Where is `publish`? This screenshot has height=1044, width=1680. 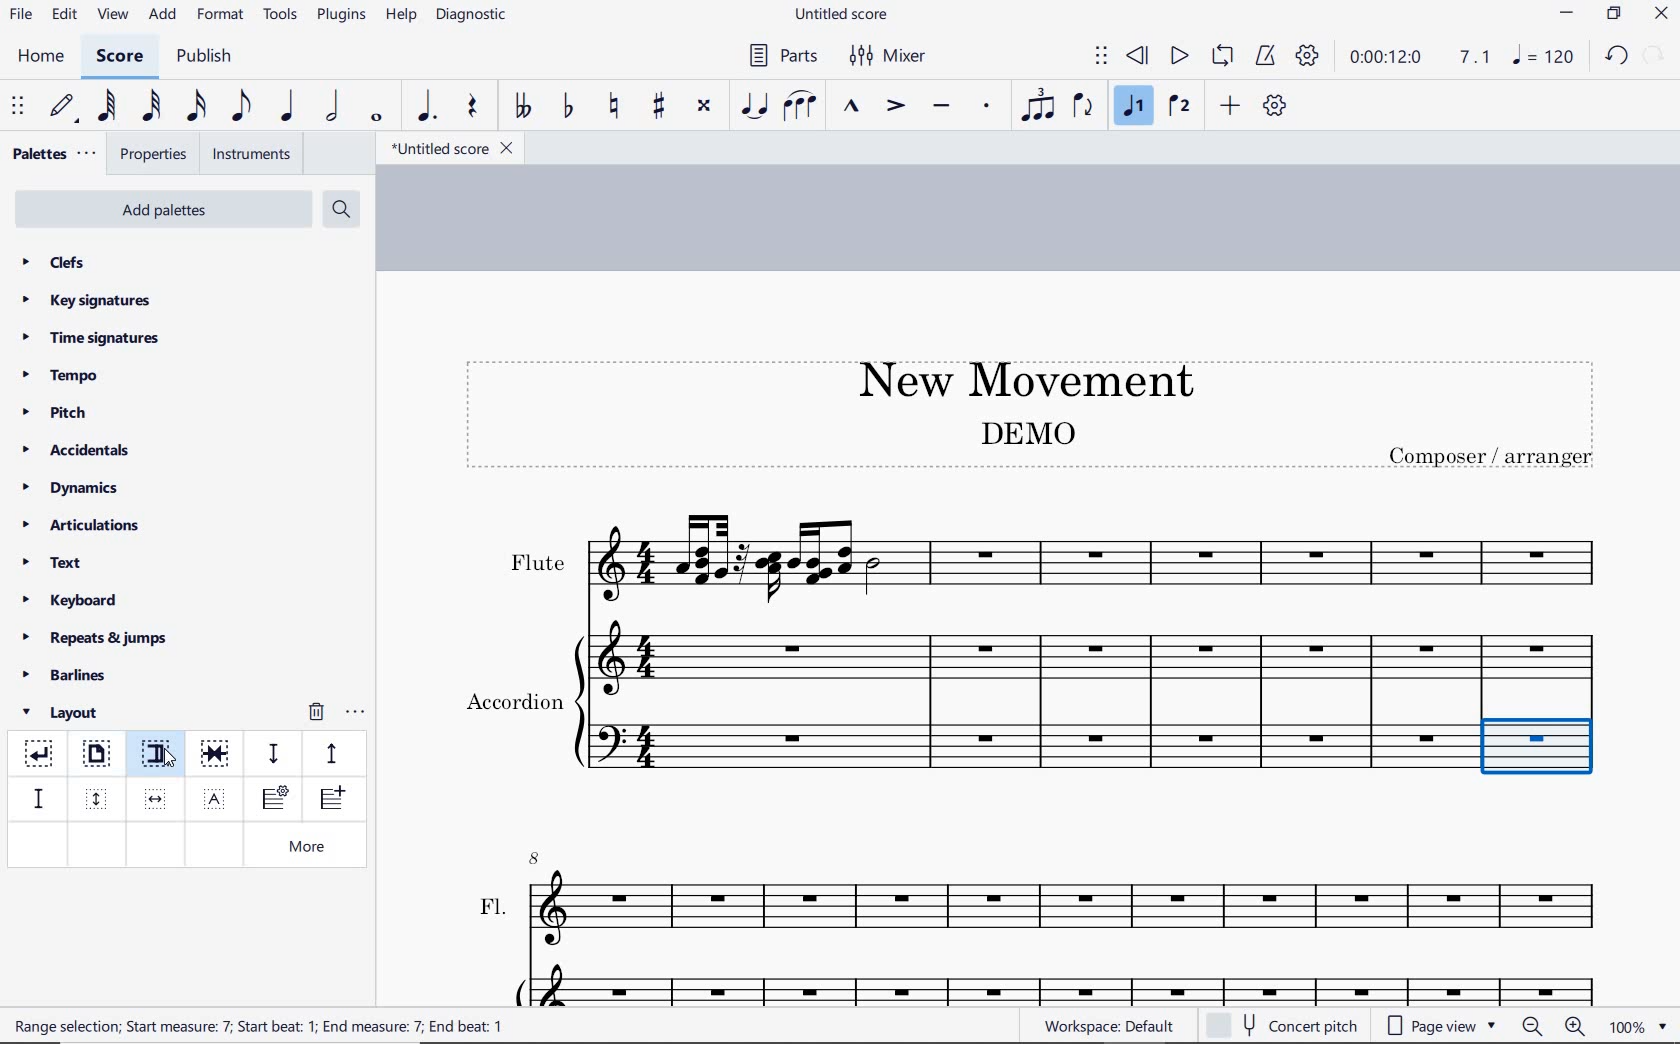
publish is located at coordinates (202, 58).